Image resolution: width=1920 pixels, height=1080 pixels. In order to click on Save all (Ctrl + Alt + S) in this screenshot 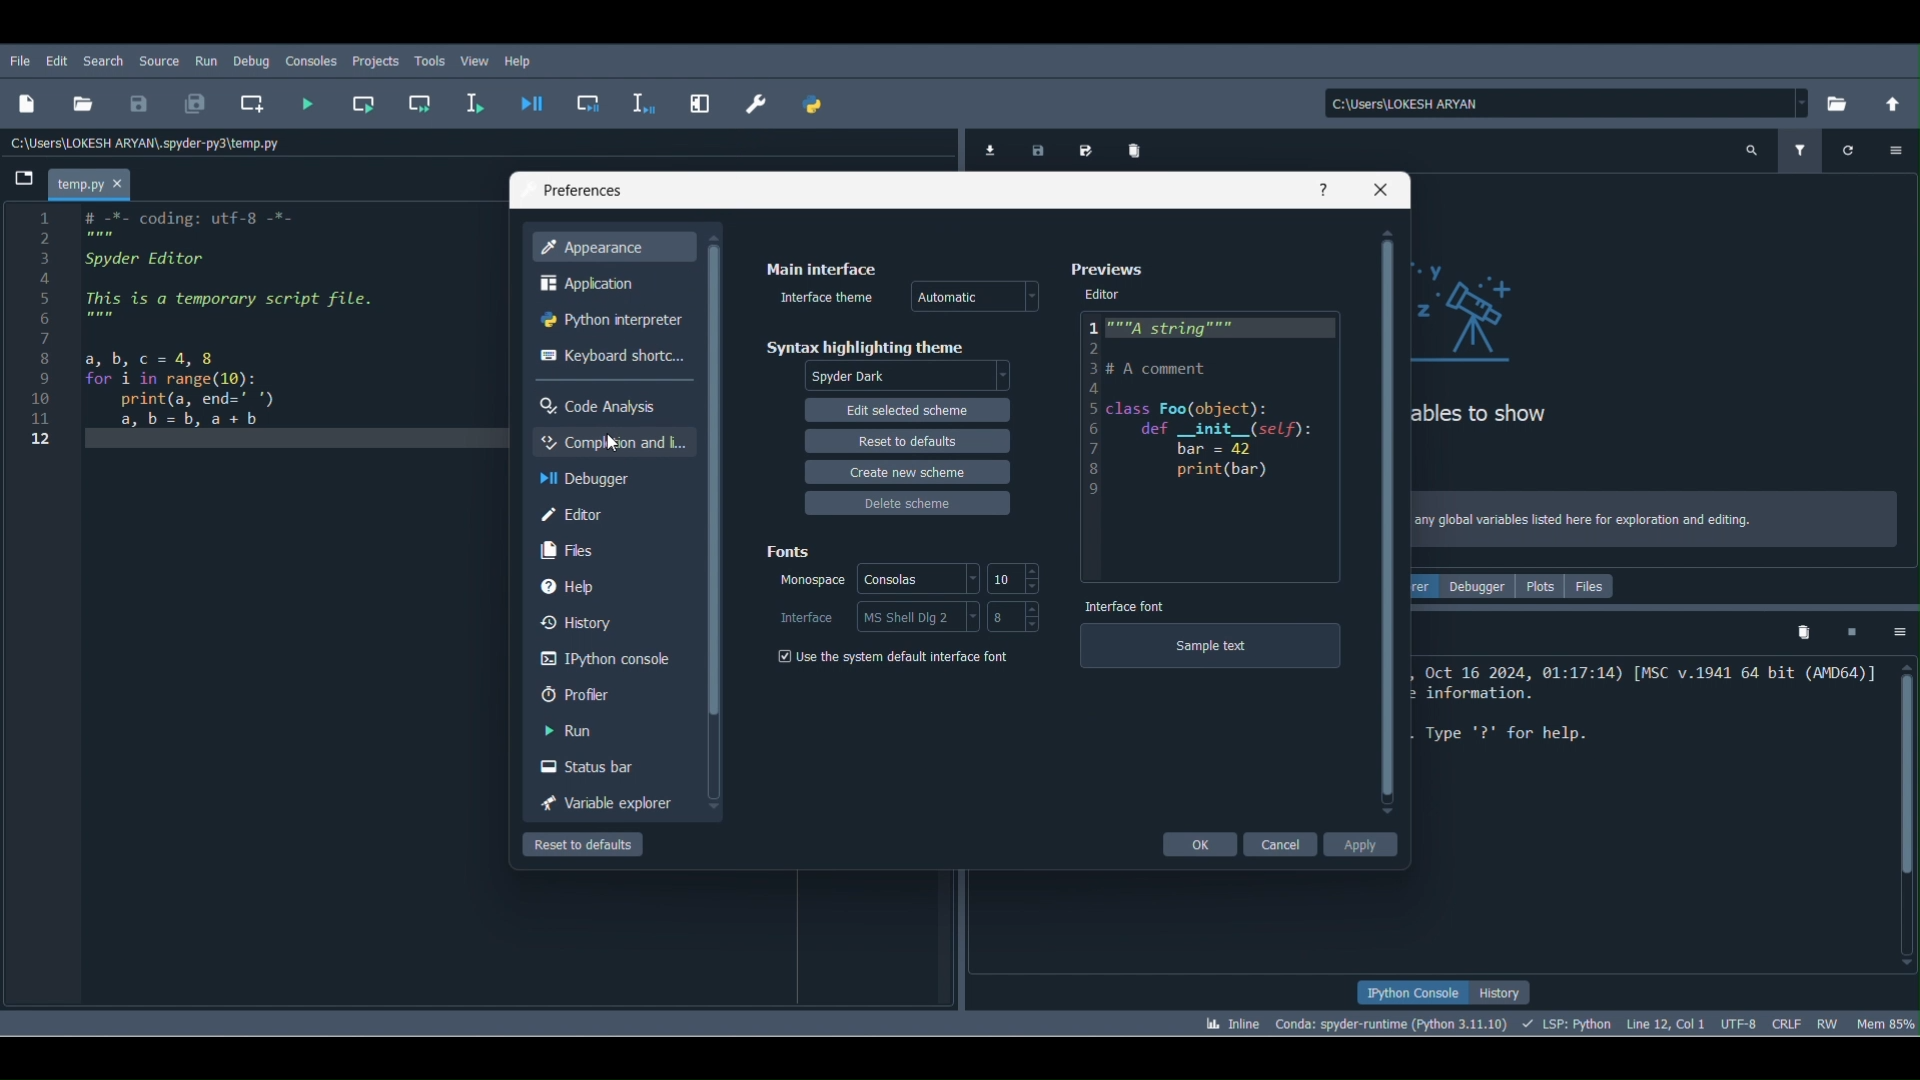, I will do `click(203, 105)`.